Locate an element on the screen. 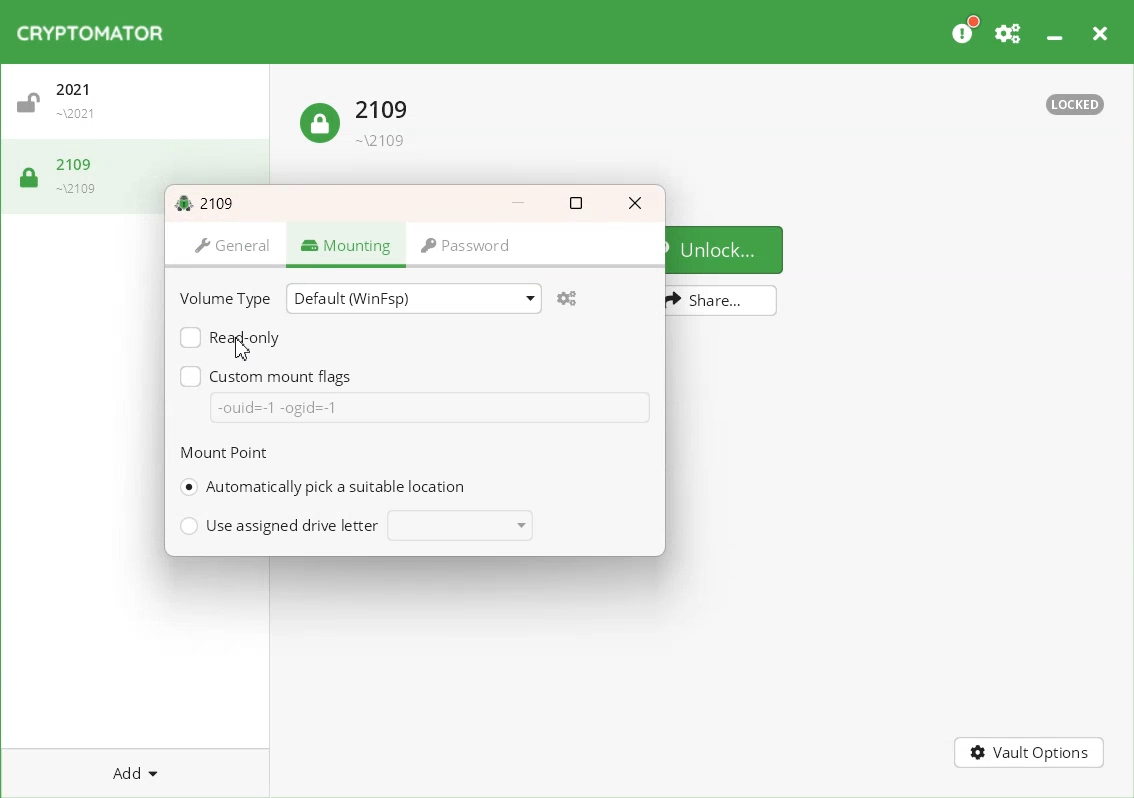 This screenshot has width=1134, height=798. Preferences is located at coordinates (1009, 32).